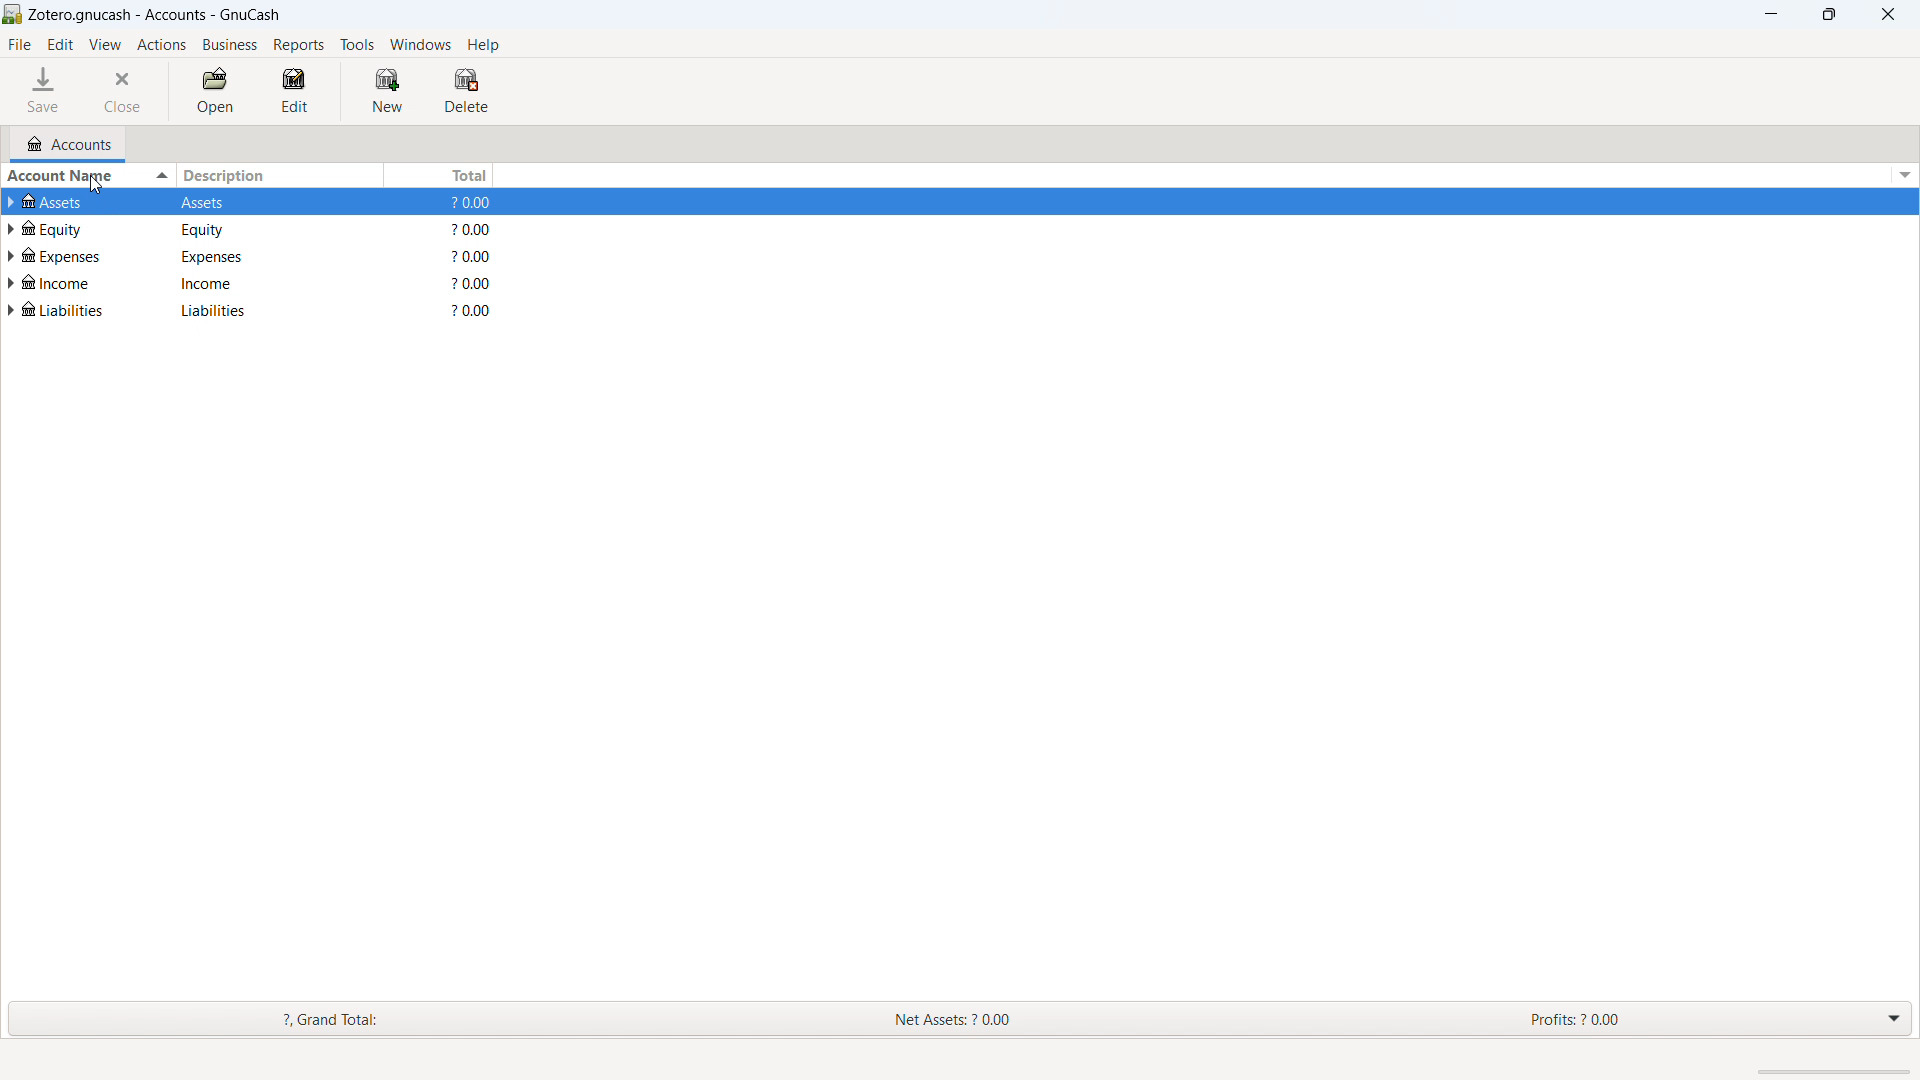  Describe the element at coordinates (272, 285) in the screenshot. I see `account details of income` at that location.